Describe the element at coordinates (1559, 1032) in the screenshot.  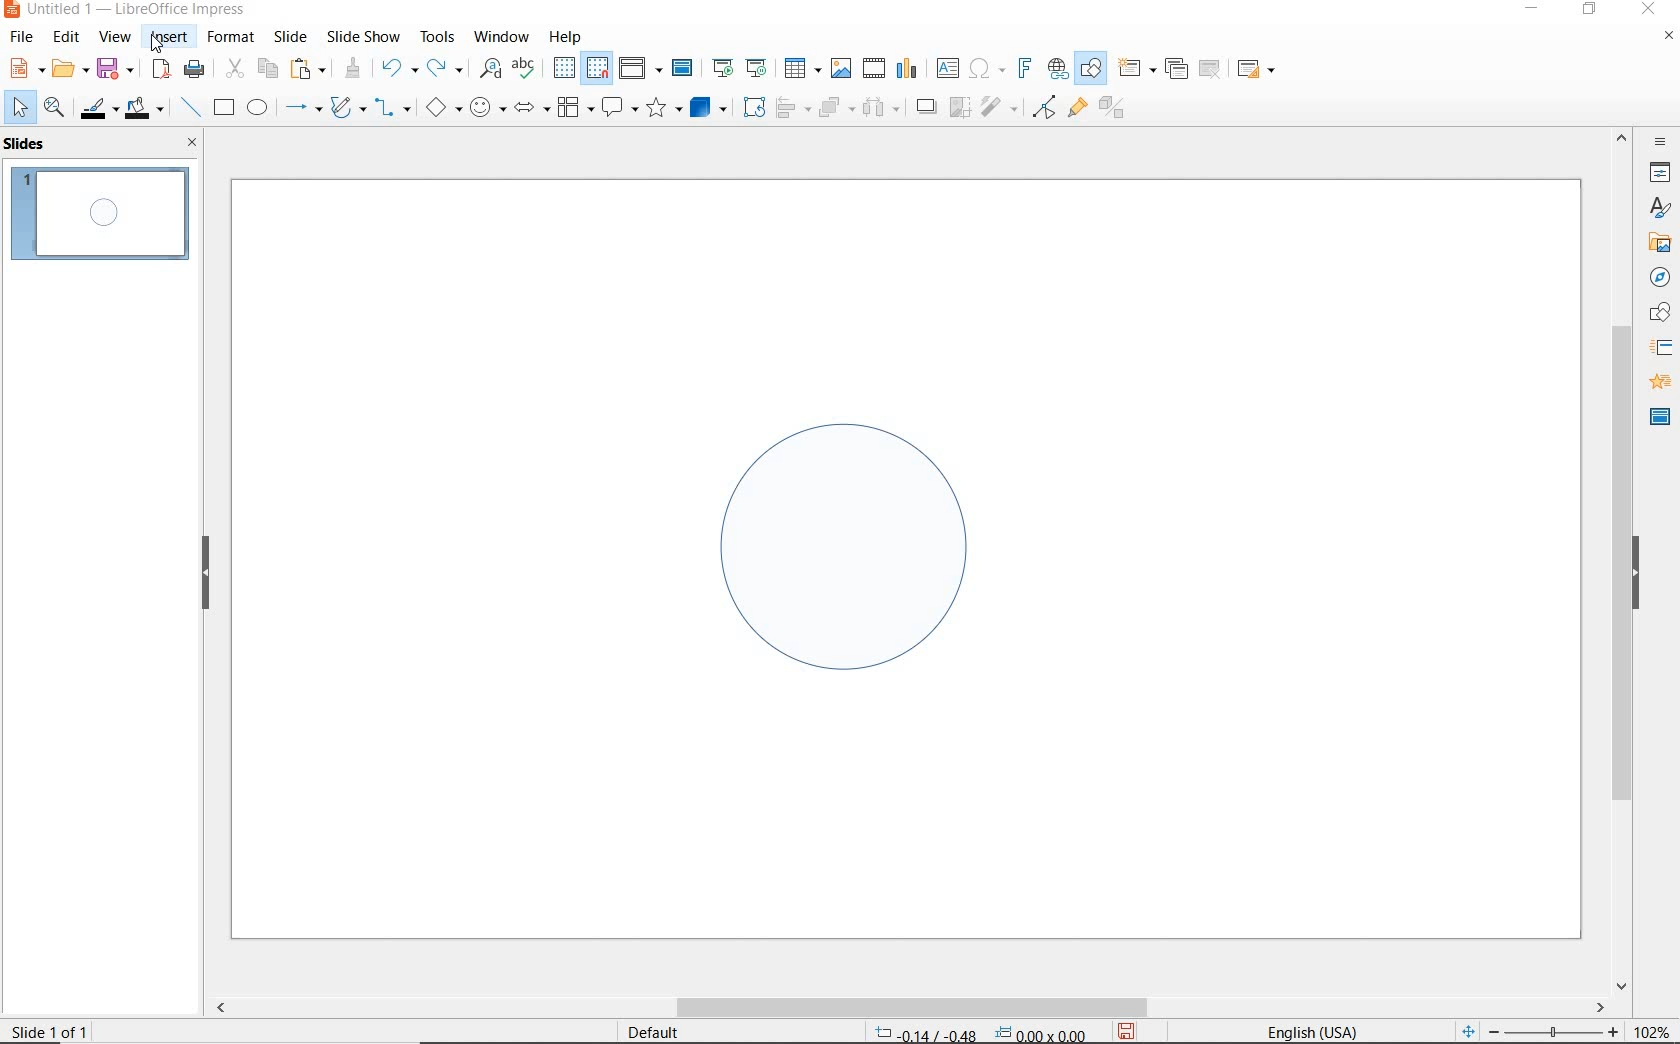
I see `zoom` at that location.